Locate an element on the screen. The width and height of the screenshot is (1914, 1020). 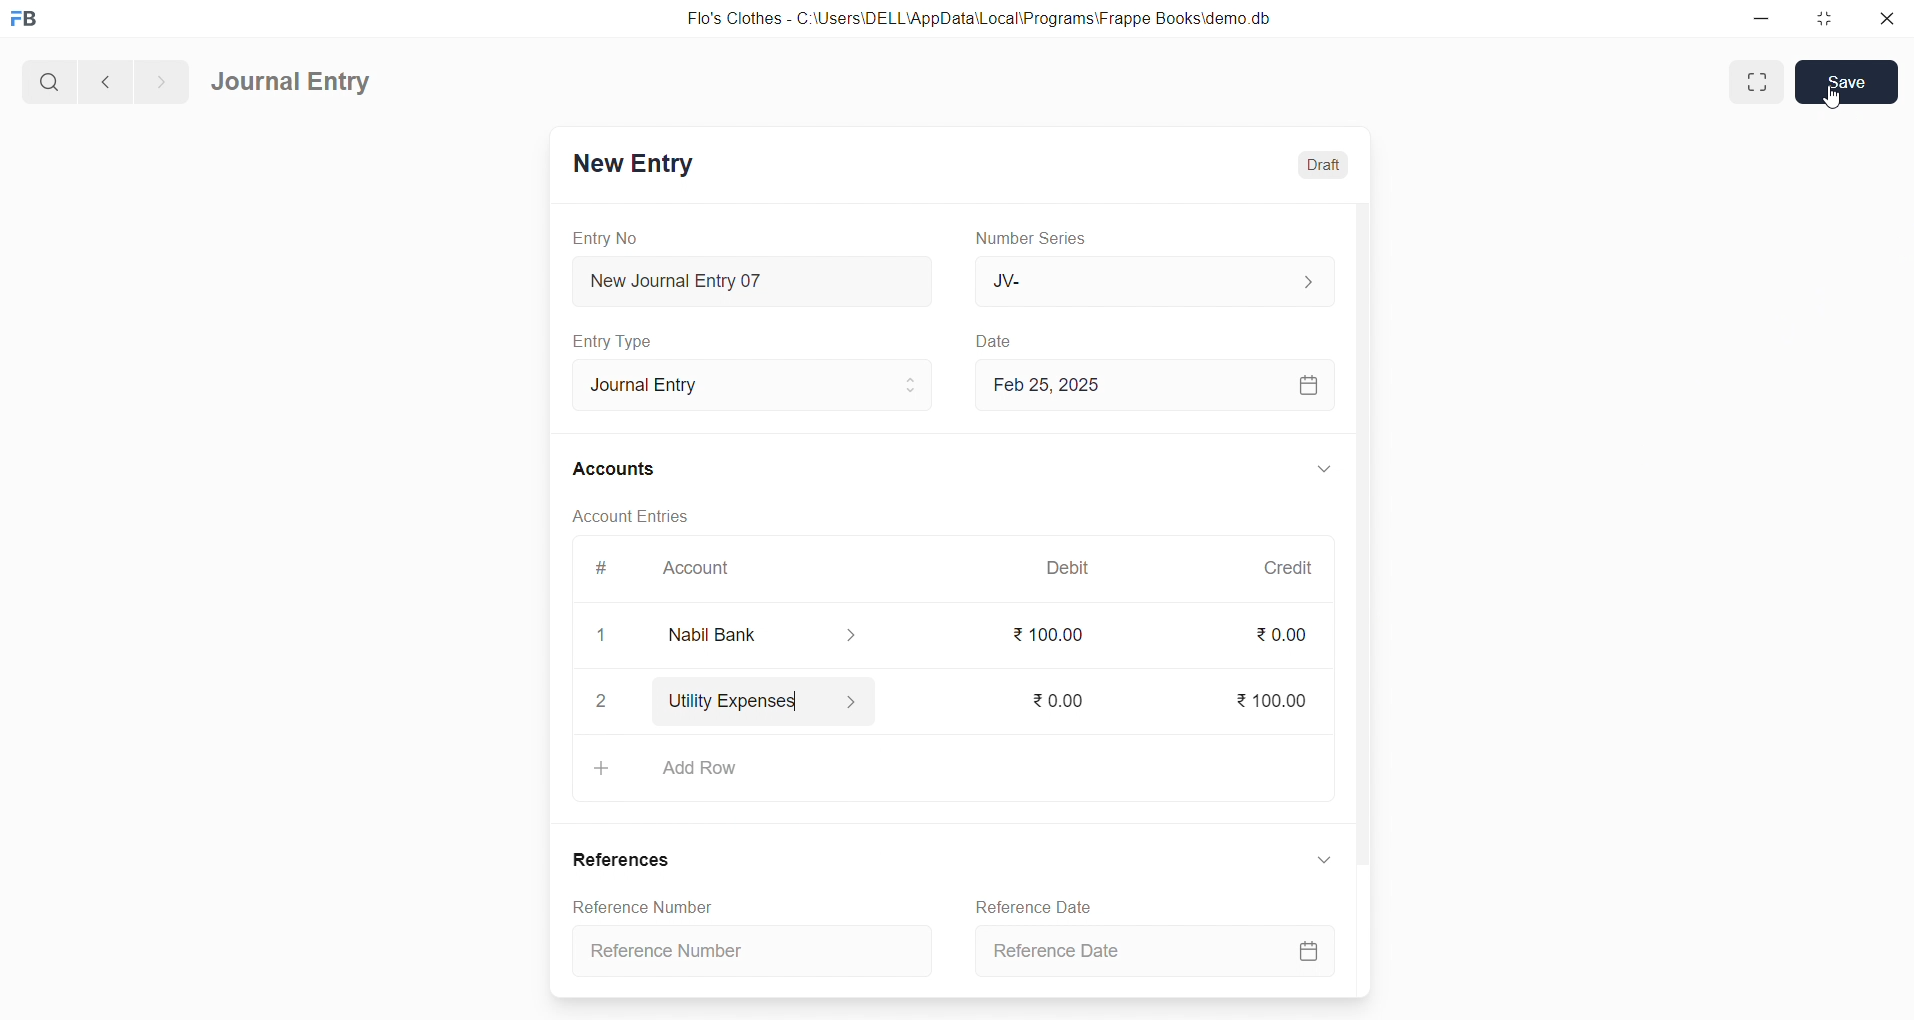
Reference Number is located at coordinates (636, 906).